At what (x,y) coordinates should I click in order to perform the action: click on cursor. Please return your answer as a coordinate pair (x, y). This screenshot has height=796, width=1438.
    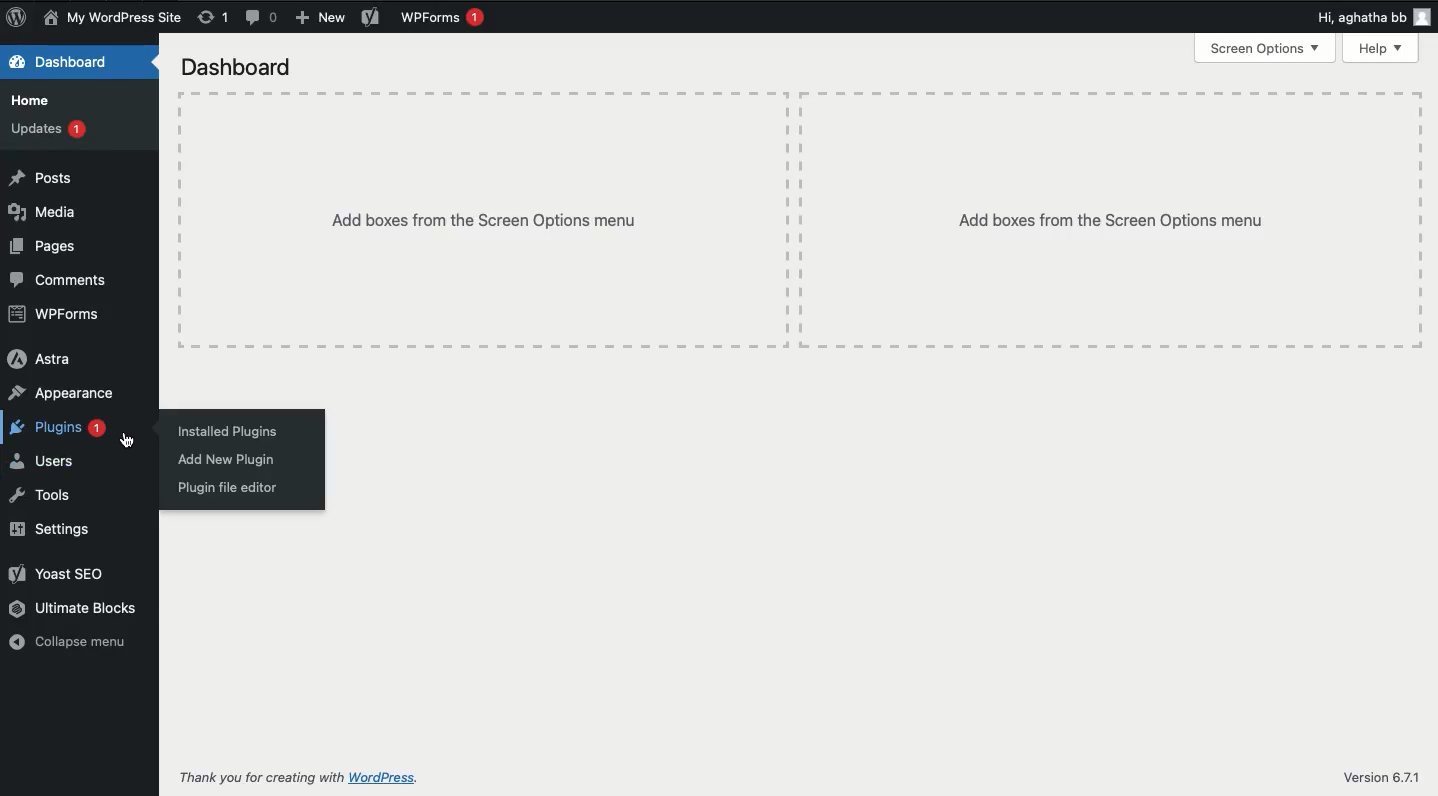
    Looking at the image, I should click on (128, 440).